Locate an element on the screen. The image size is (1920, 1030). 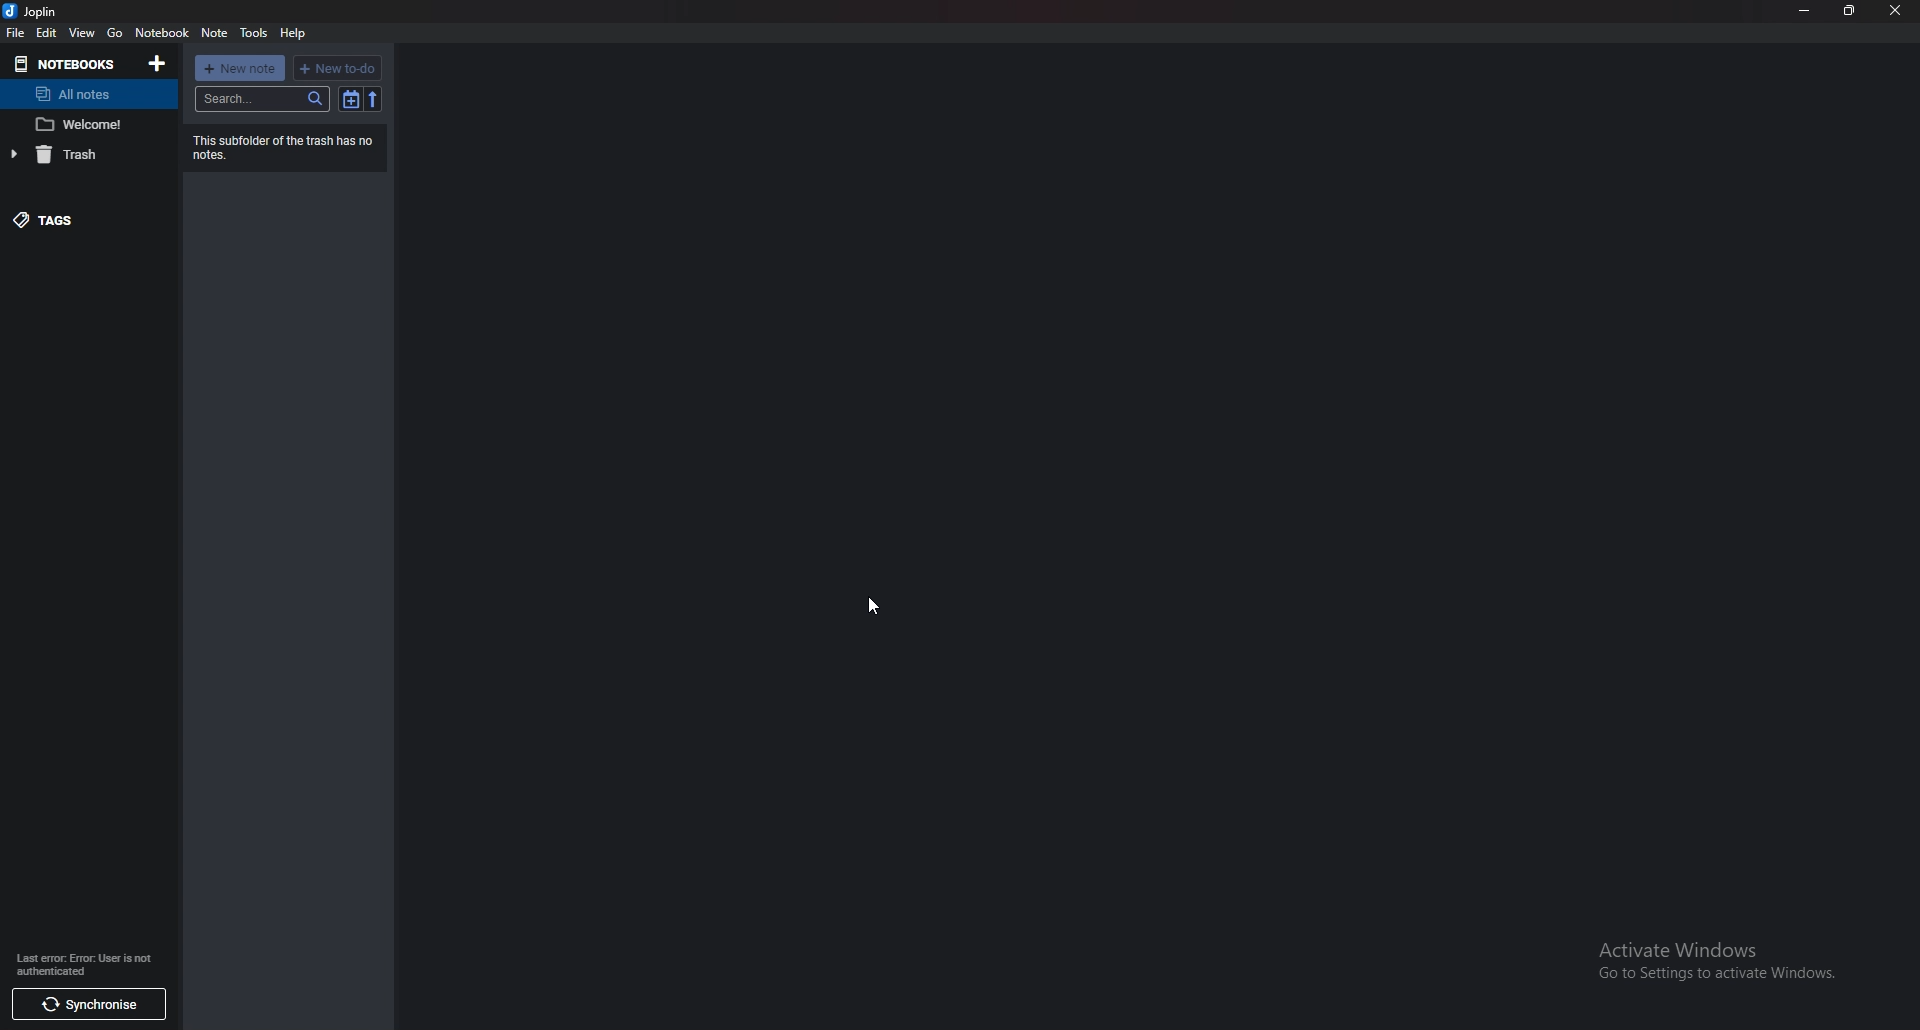
go is located at coordinates (114, 34).